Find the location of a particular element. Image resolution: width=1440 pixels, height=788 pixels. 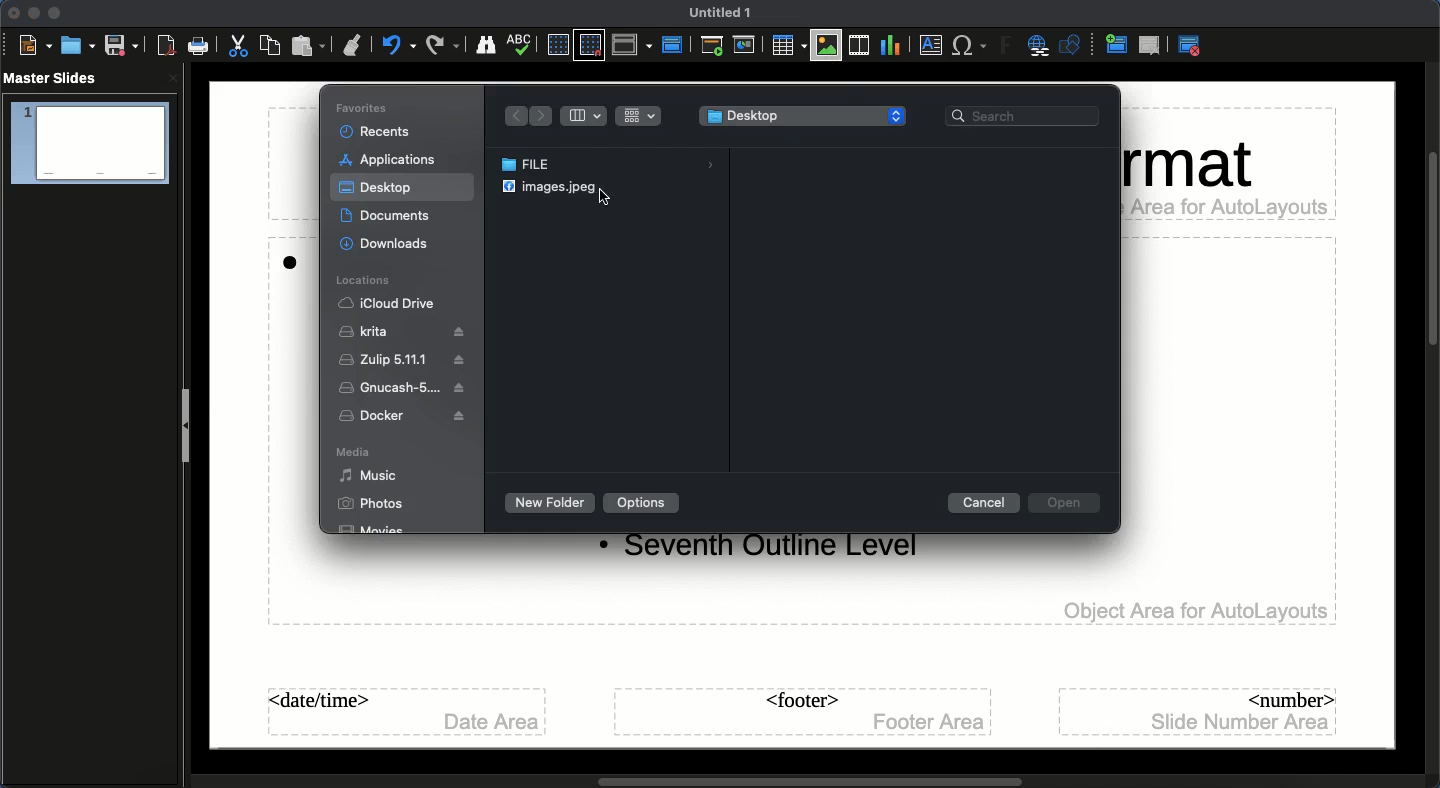

Forward is located at coordinates (542, 117).